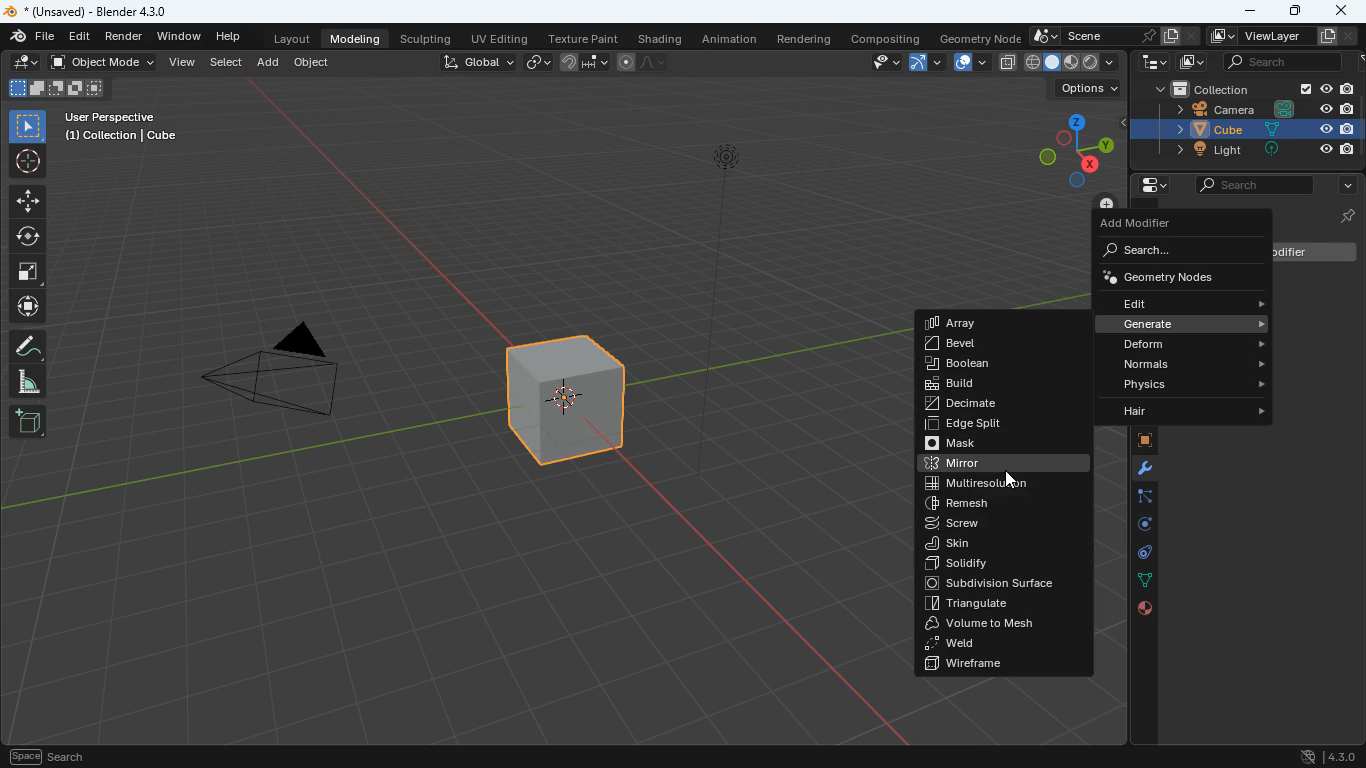 The width and height of the screenshot is (1366, 768). I want to click on subdivision surface, so click(1002, 584).